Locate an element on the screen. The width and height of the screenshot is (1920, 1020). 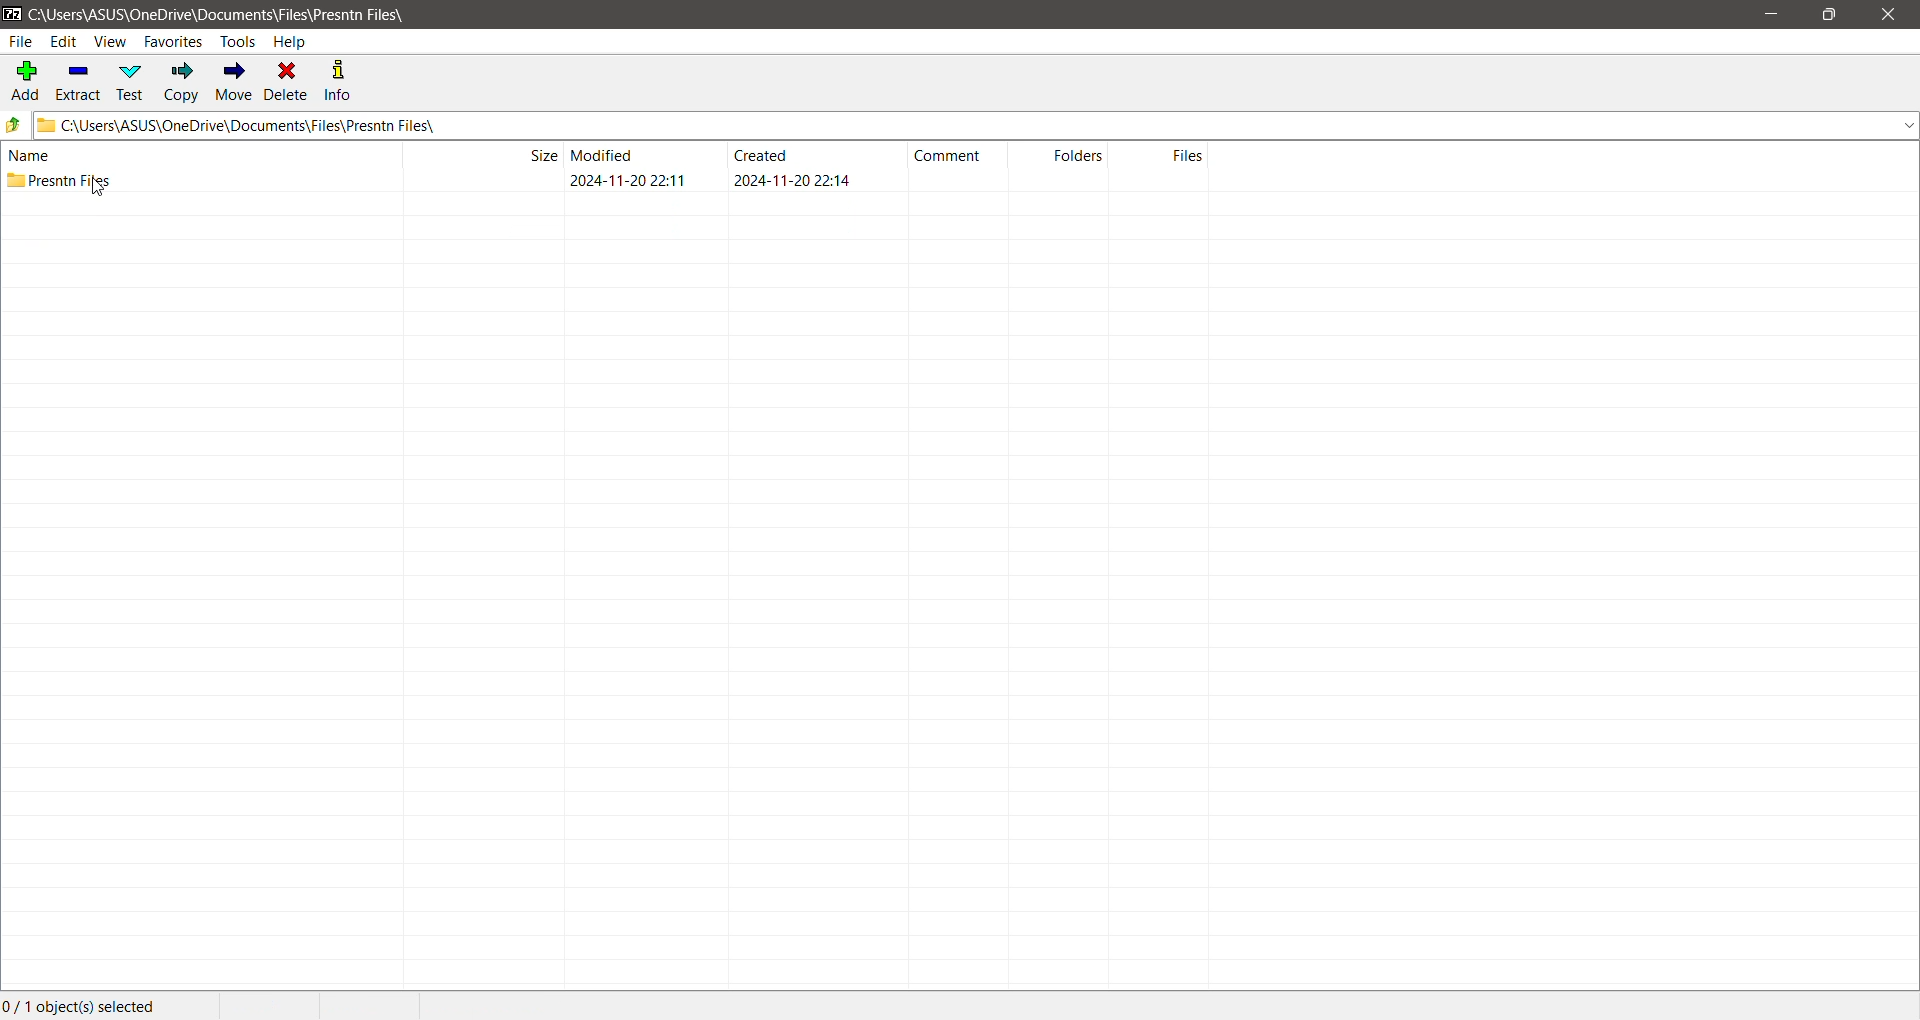
Move Up one level is located at coordinates (14, 125).